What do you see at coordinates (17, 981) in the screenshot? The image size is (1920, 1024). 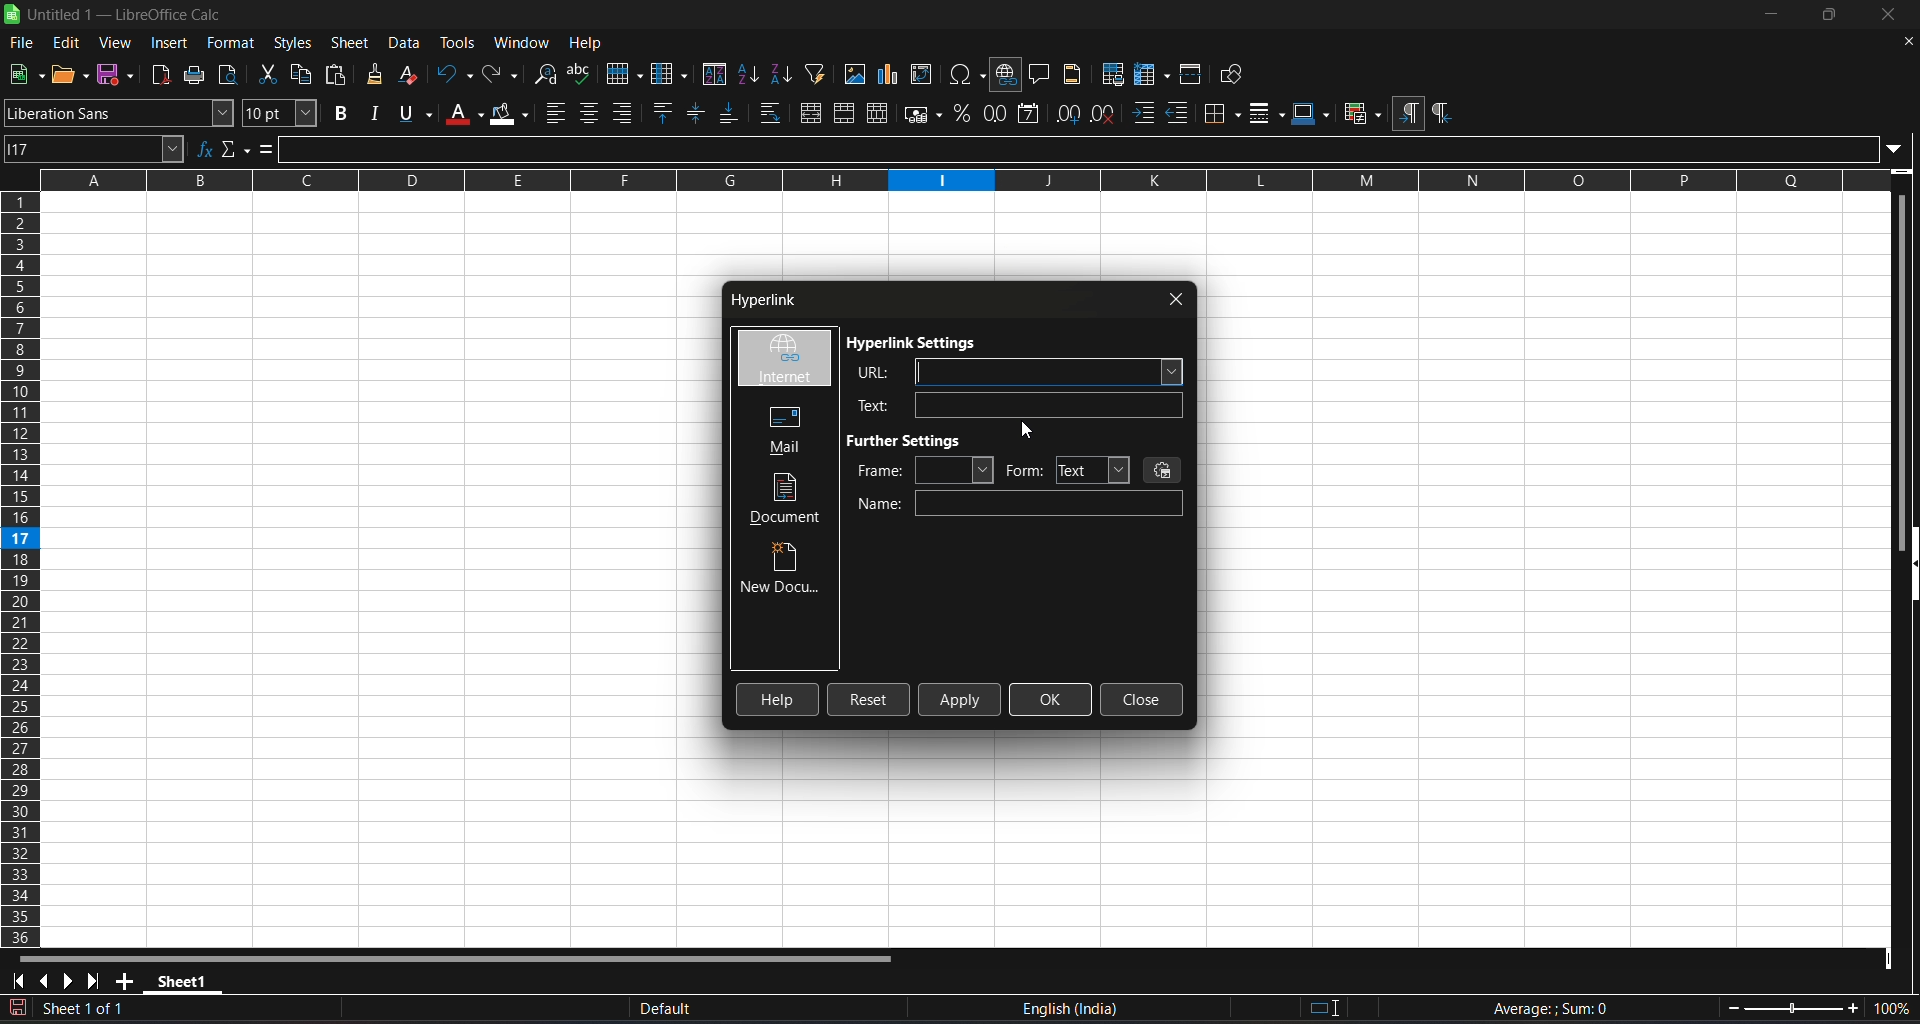 I see `scroll to first sheet` at bounding box center [17, 981].